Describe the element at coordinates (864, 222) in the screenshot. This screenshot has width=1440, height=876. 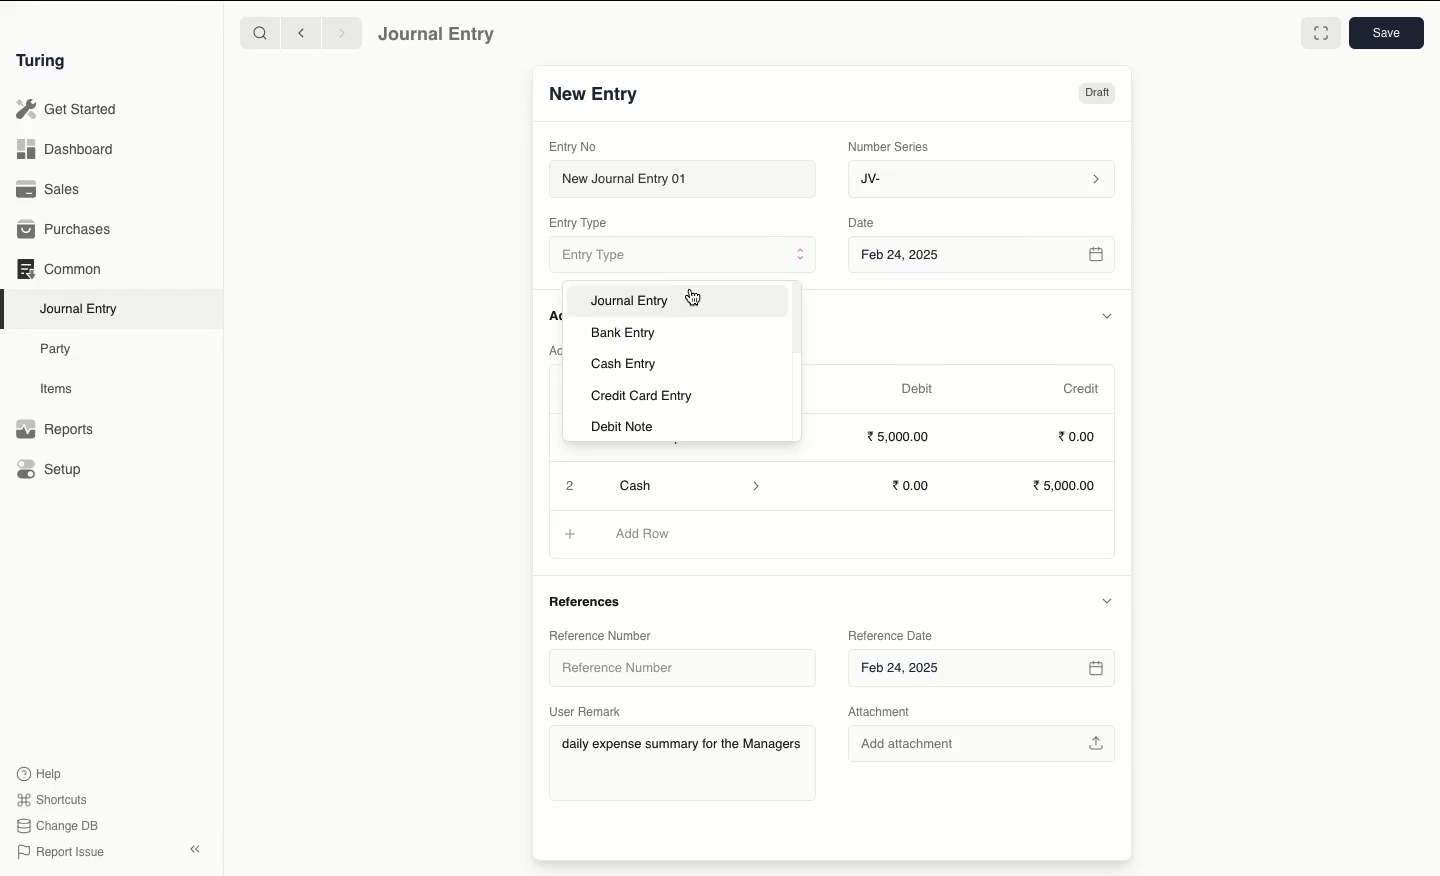
I see `Date` at that location.